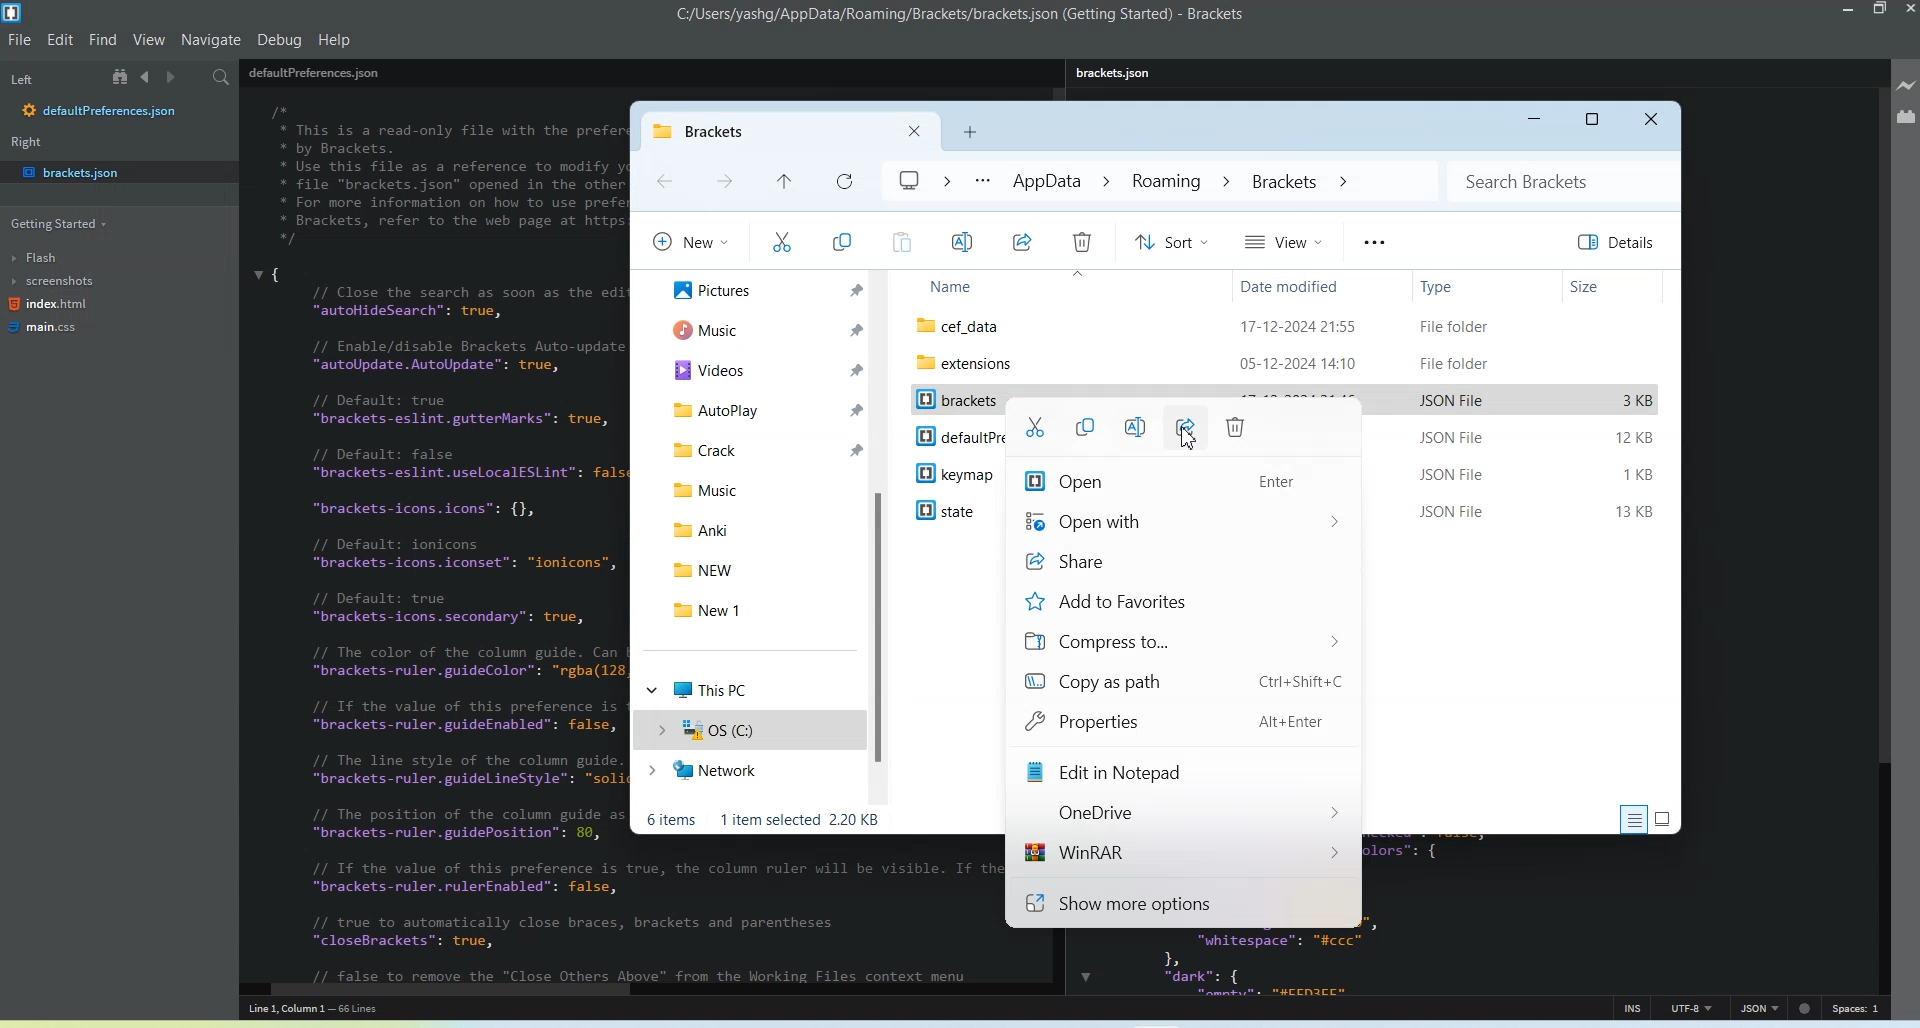 Image resolution: width=1920 pixels, height=1028 pixels. What do you see at coordinates (841, 182) in the screenshot?
I see `Refresh` at bounding box center [841, 182].